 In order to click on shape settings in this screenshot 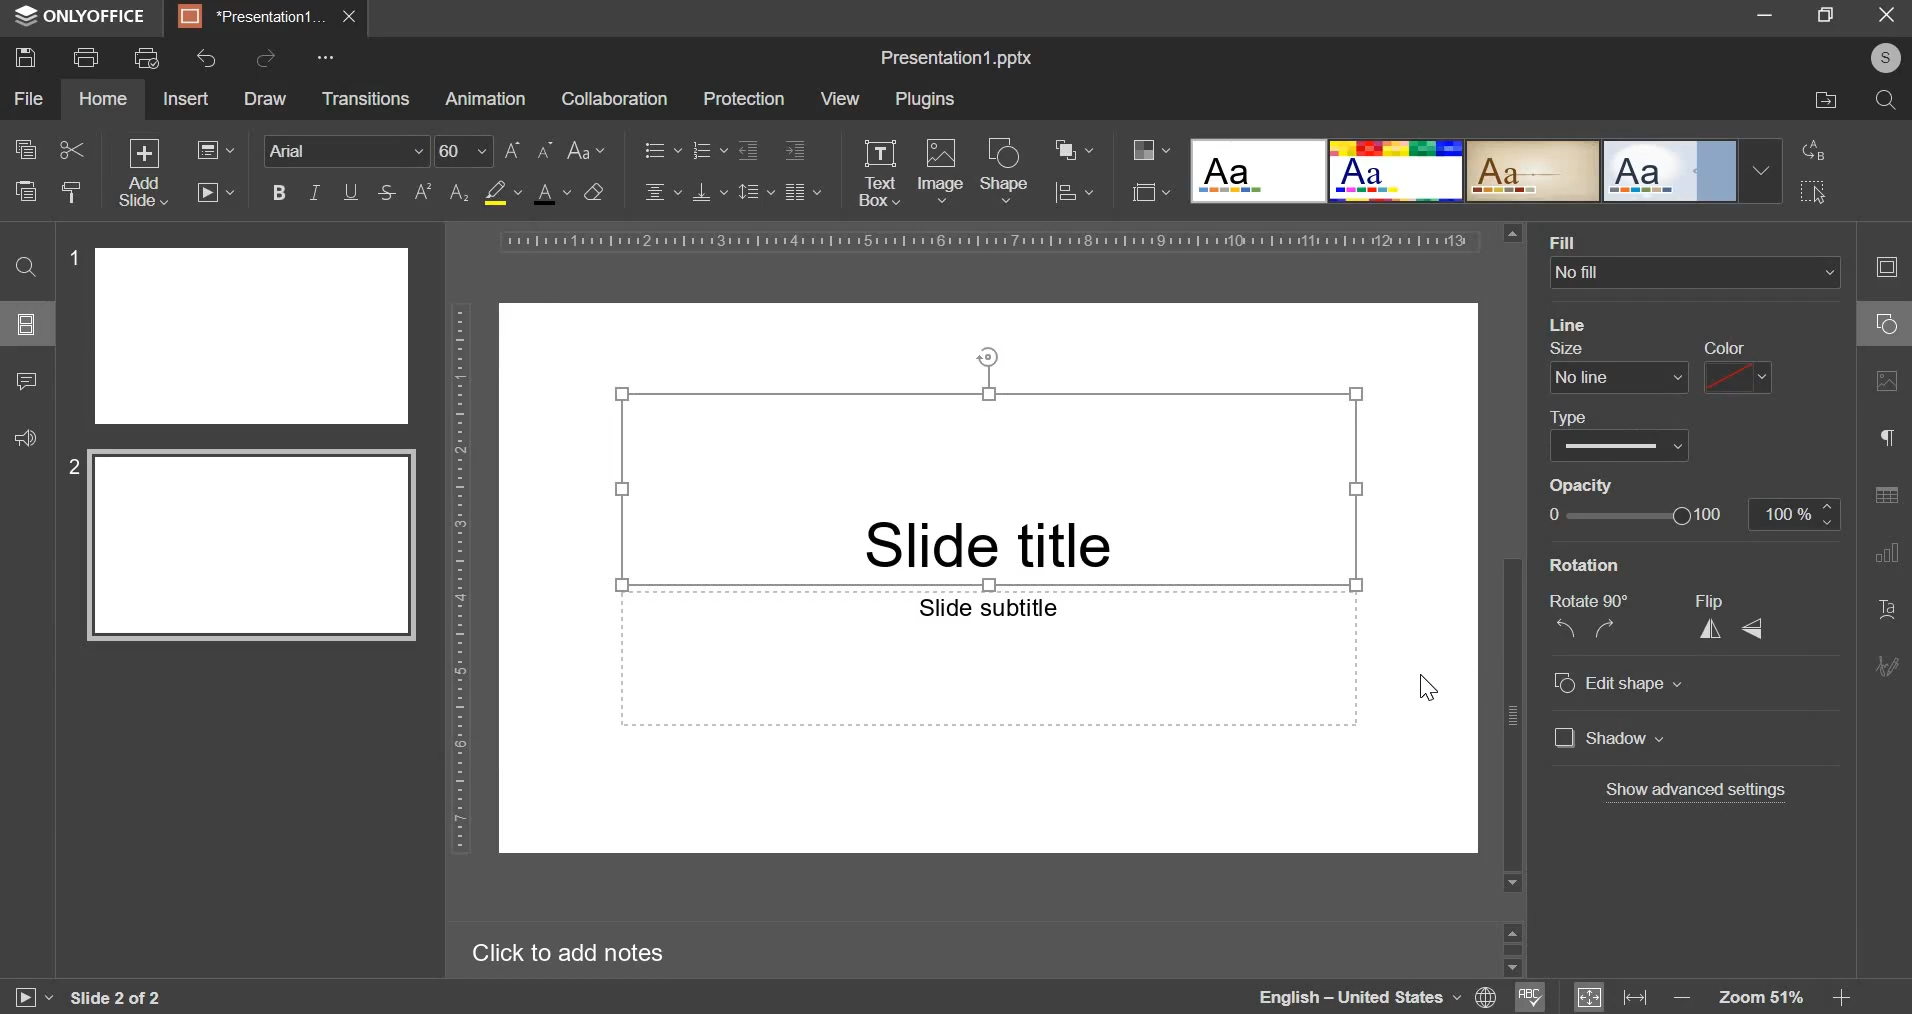, I will do `click(1882, 325)`.